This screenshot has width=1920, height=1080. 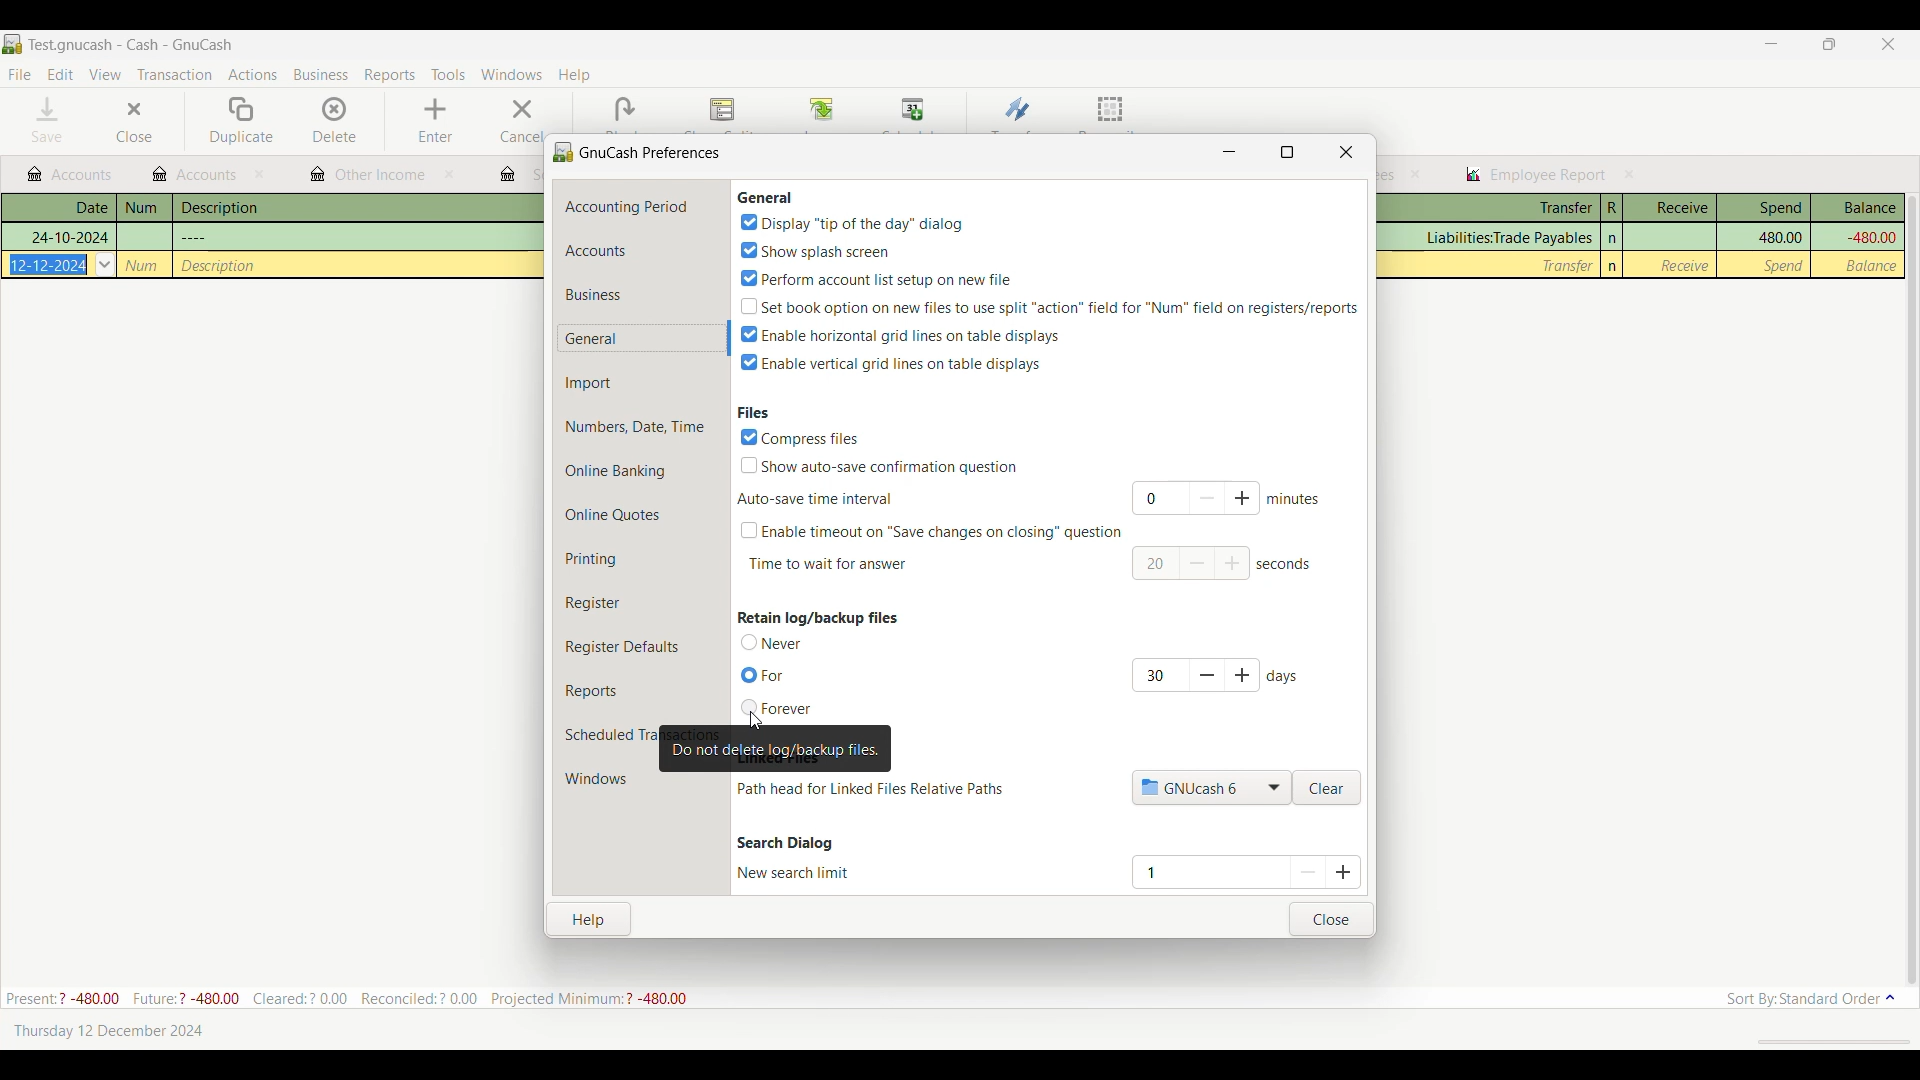 I want to click on Indicates setting for time to wait for answer, so click(x=828, y=564).